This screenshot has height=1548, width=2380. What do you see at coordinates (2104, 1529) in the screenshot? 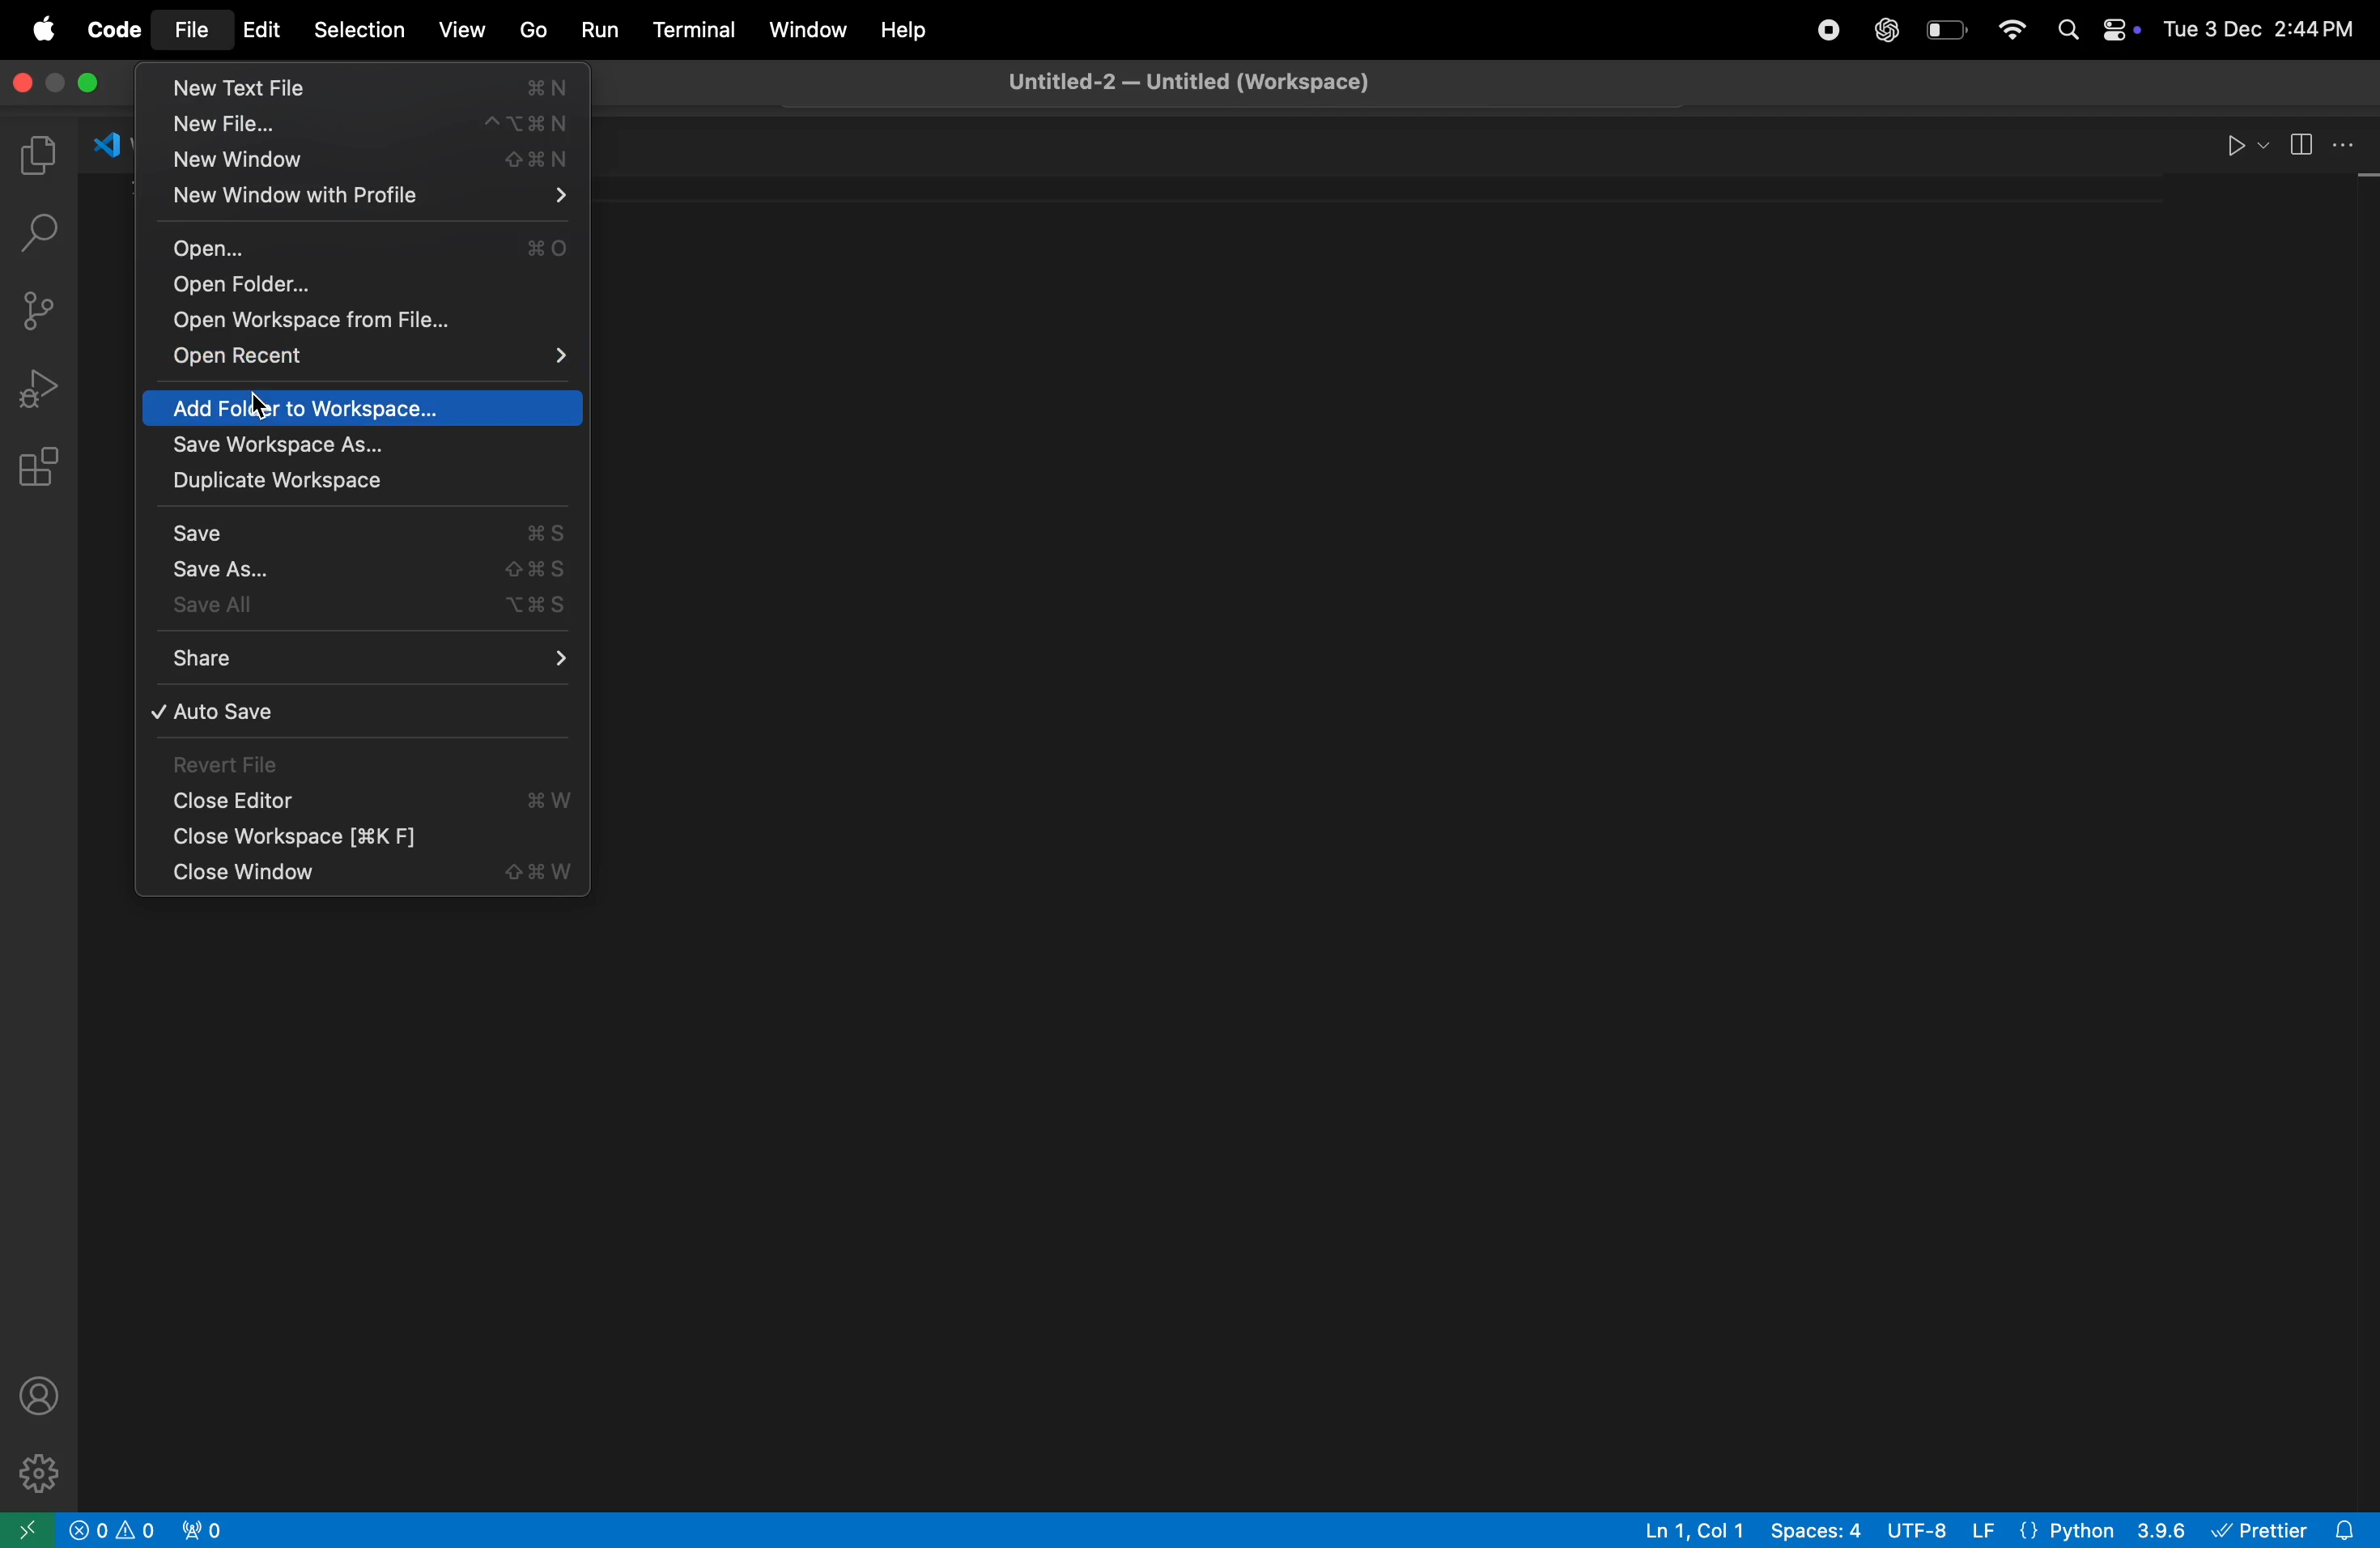
I see `python ` at bounding box center [2104, 1529].